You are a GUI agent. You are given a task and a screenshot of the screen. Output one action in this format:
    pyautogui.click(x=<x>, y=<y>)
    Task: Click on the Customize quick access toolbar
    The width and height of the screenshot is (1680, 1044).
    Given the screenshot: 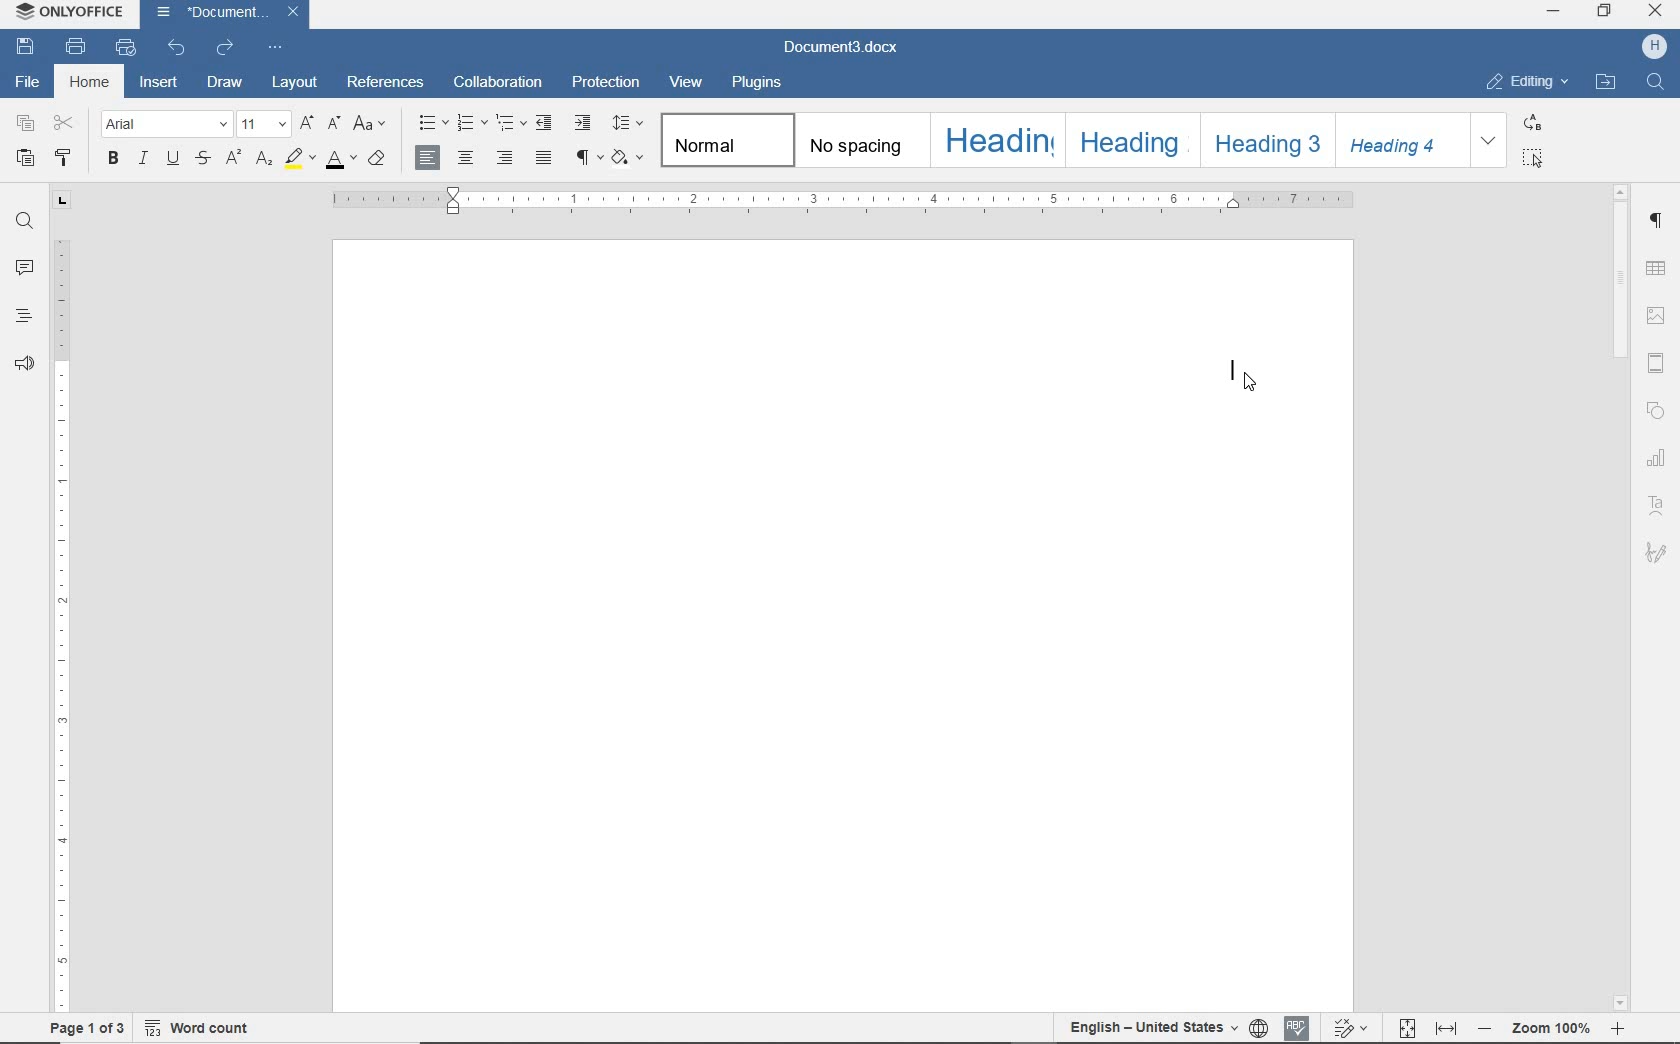 What is the action you would take?
    pyautogui.click(x=280, y=45)
    